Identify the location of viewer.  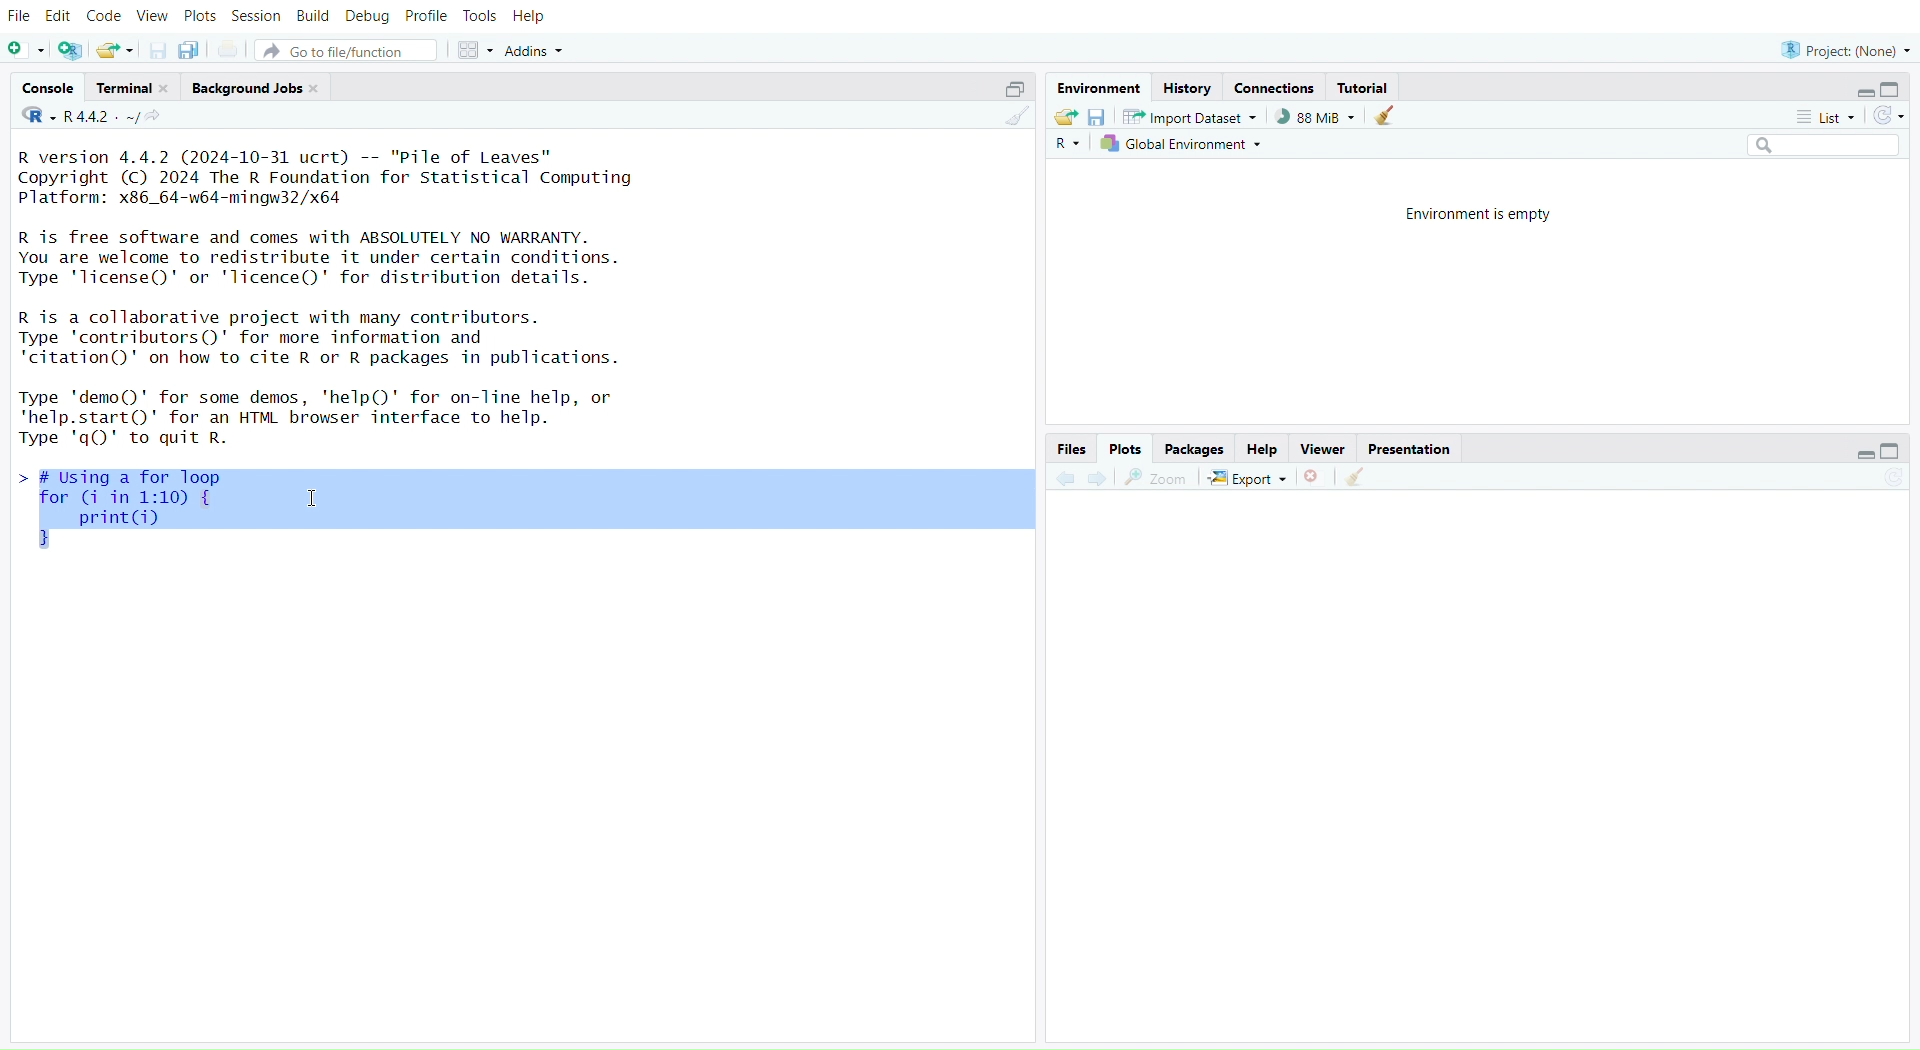
(1325, 449).